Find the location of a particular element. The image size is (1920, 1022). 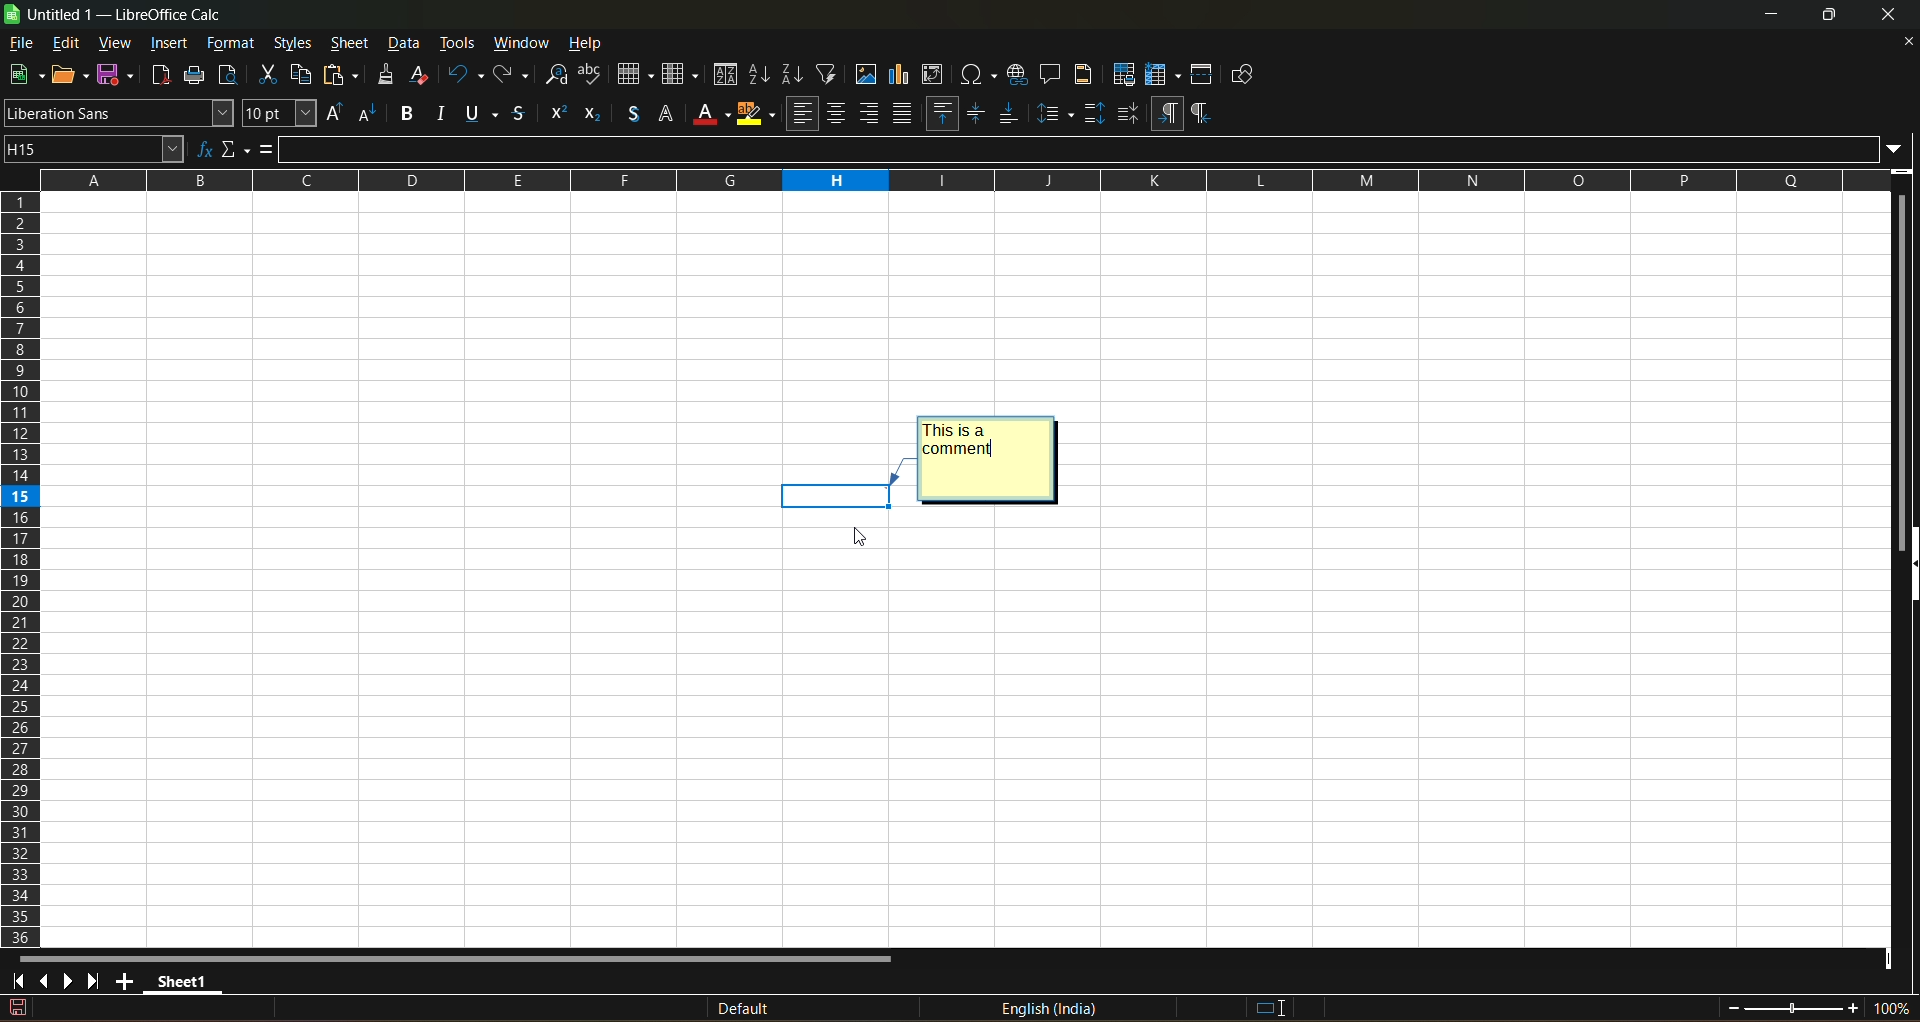

hide is located at coordinates (1908, 565).